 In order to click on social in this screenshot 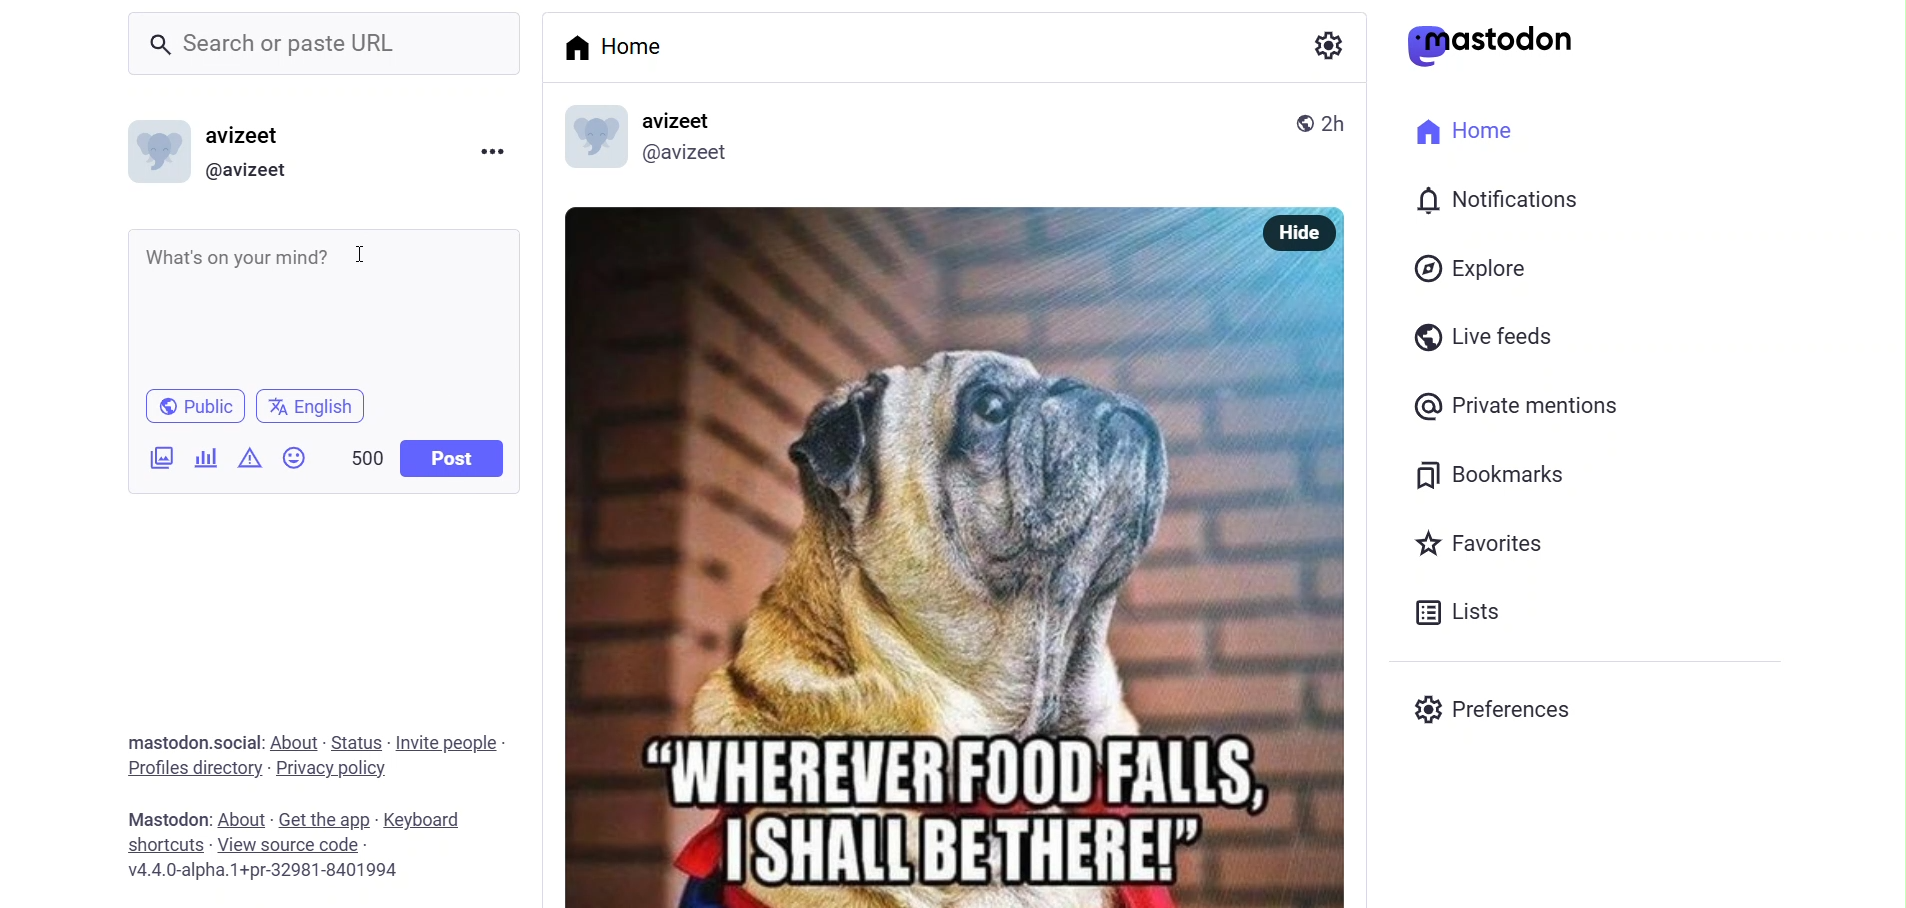, I will do `click(238, 742)`.